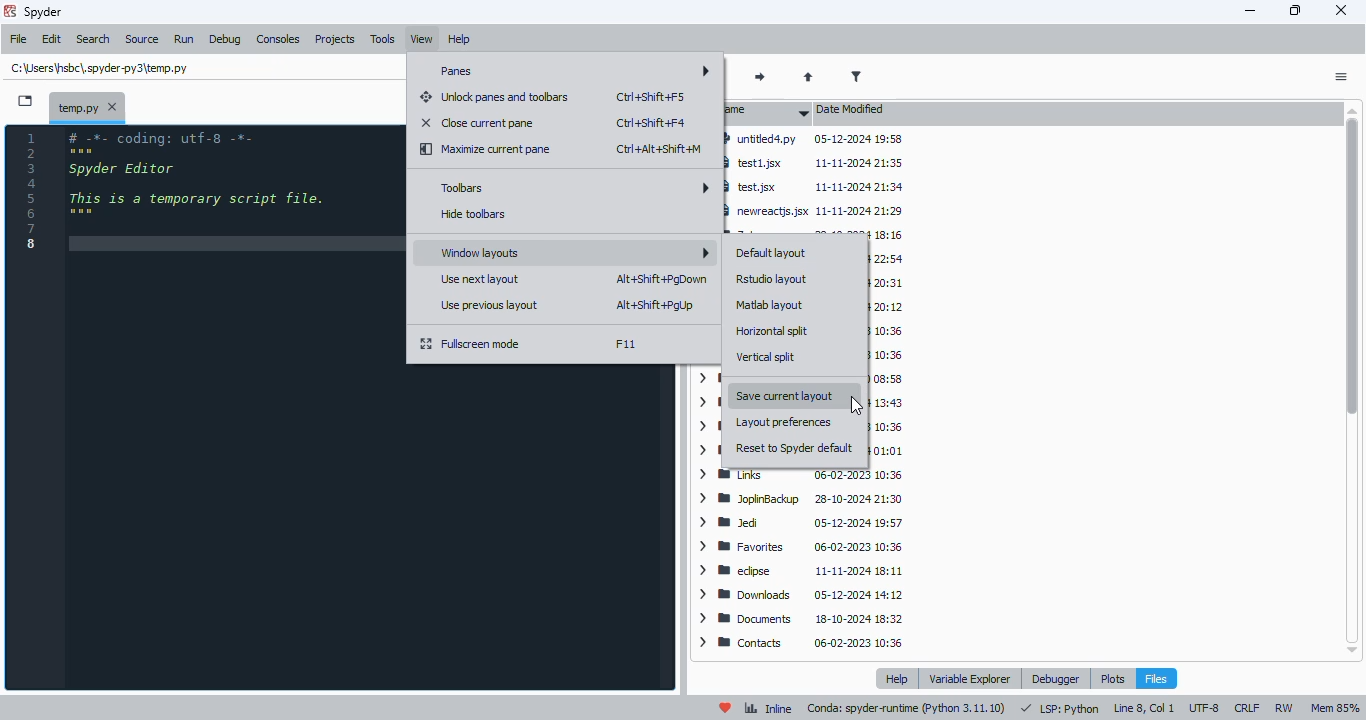 This screenshot has width=1366, height=720. I want to click on newreactjs.jsx, so click(820, 209).